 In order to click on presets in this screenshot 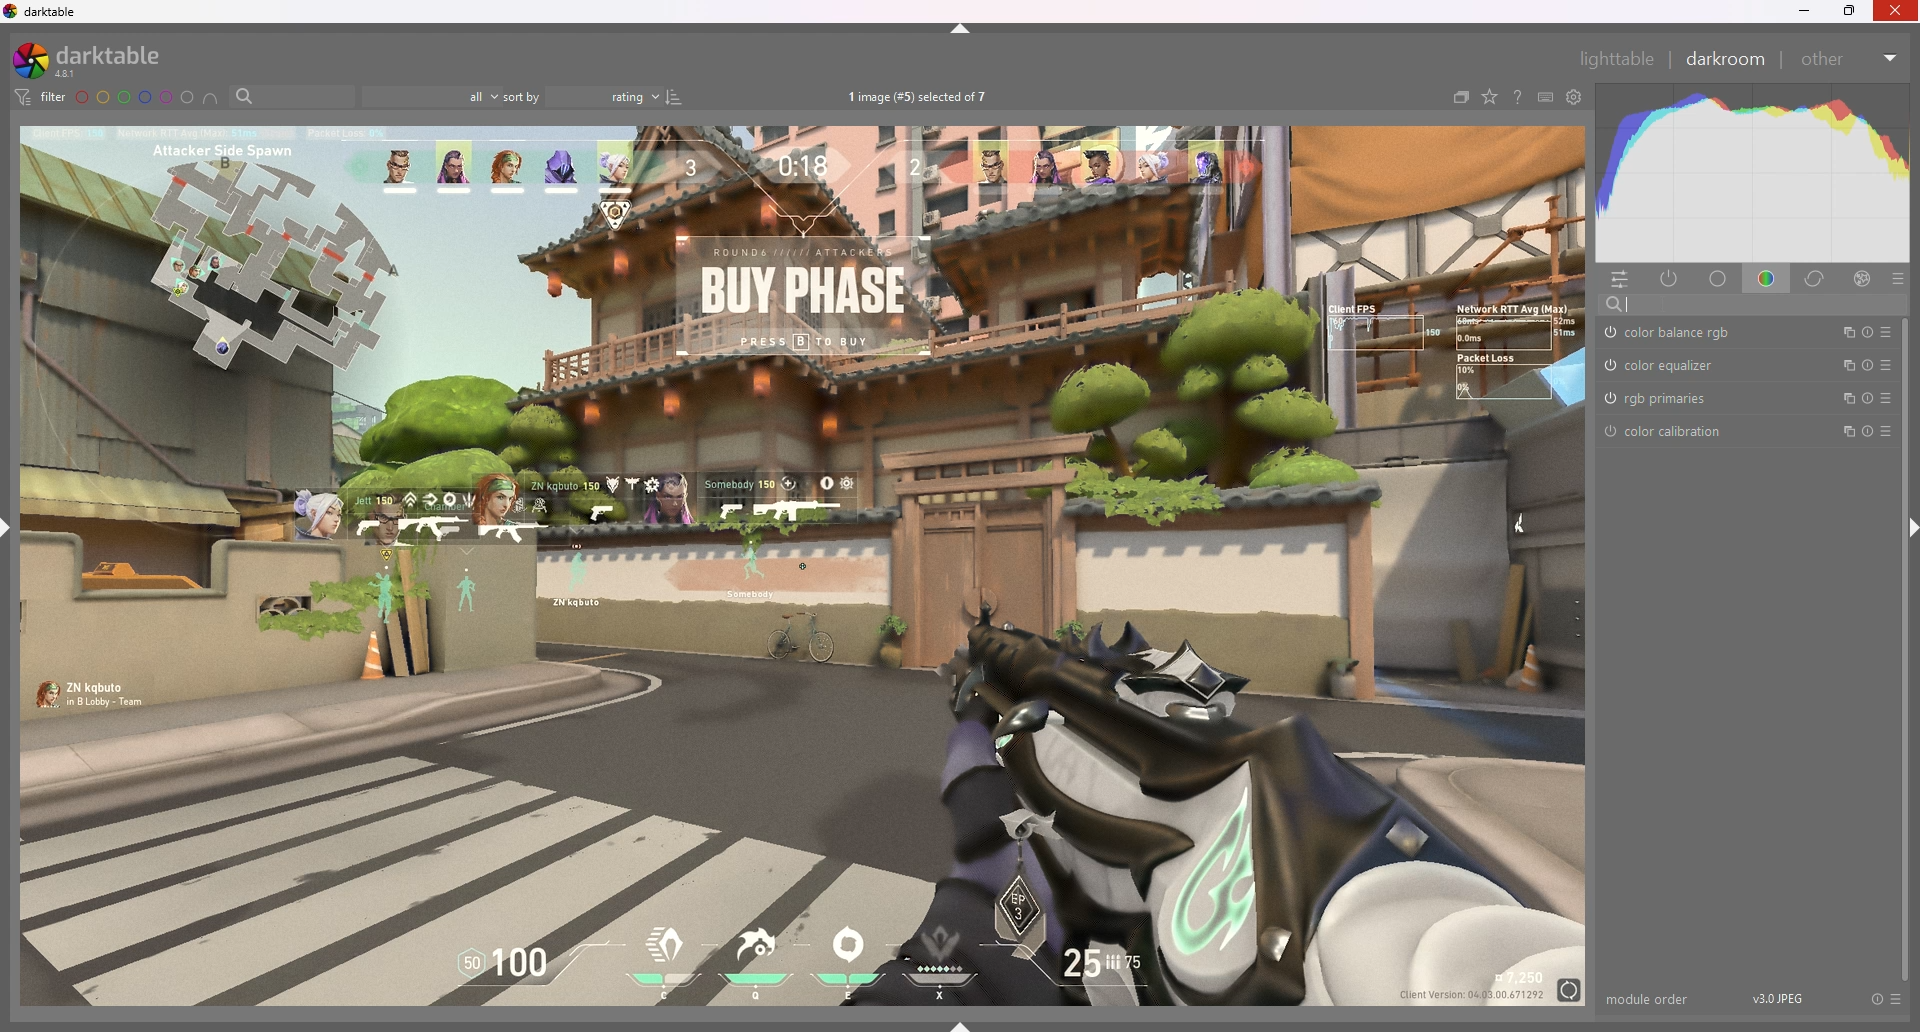, I will do `click(1898, 1000)`.